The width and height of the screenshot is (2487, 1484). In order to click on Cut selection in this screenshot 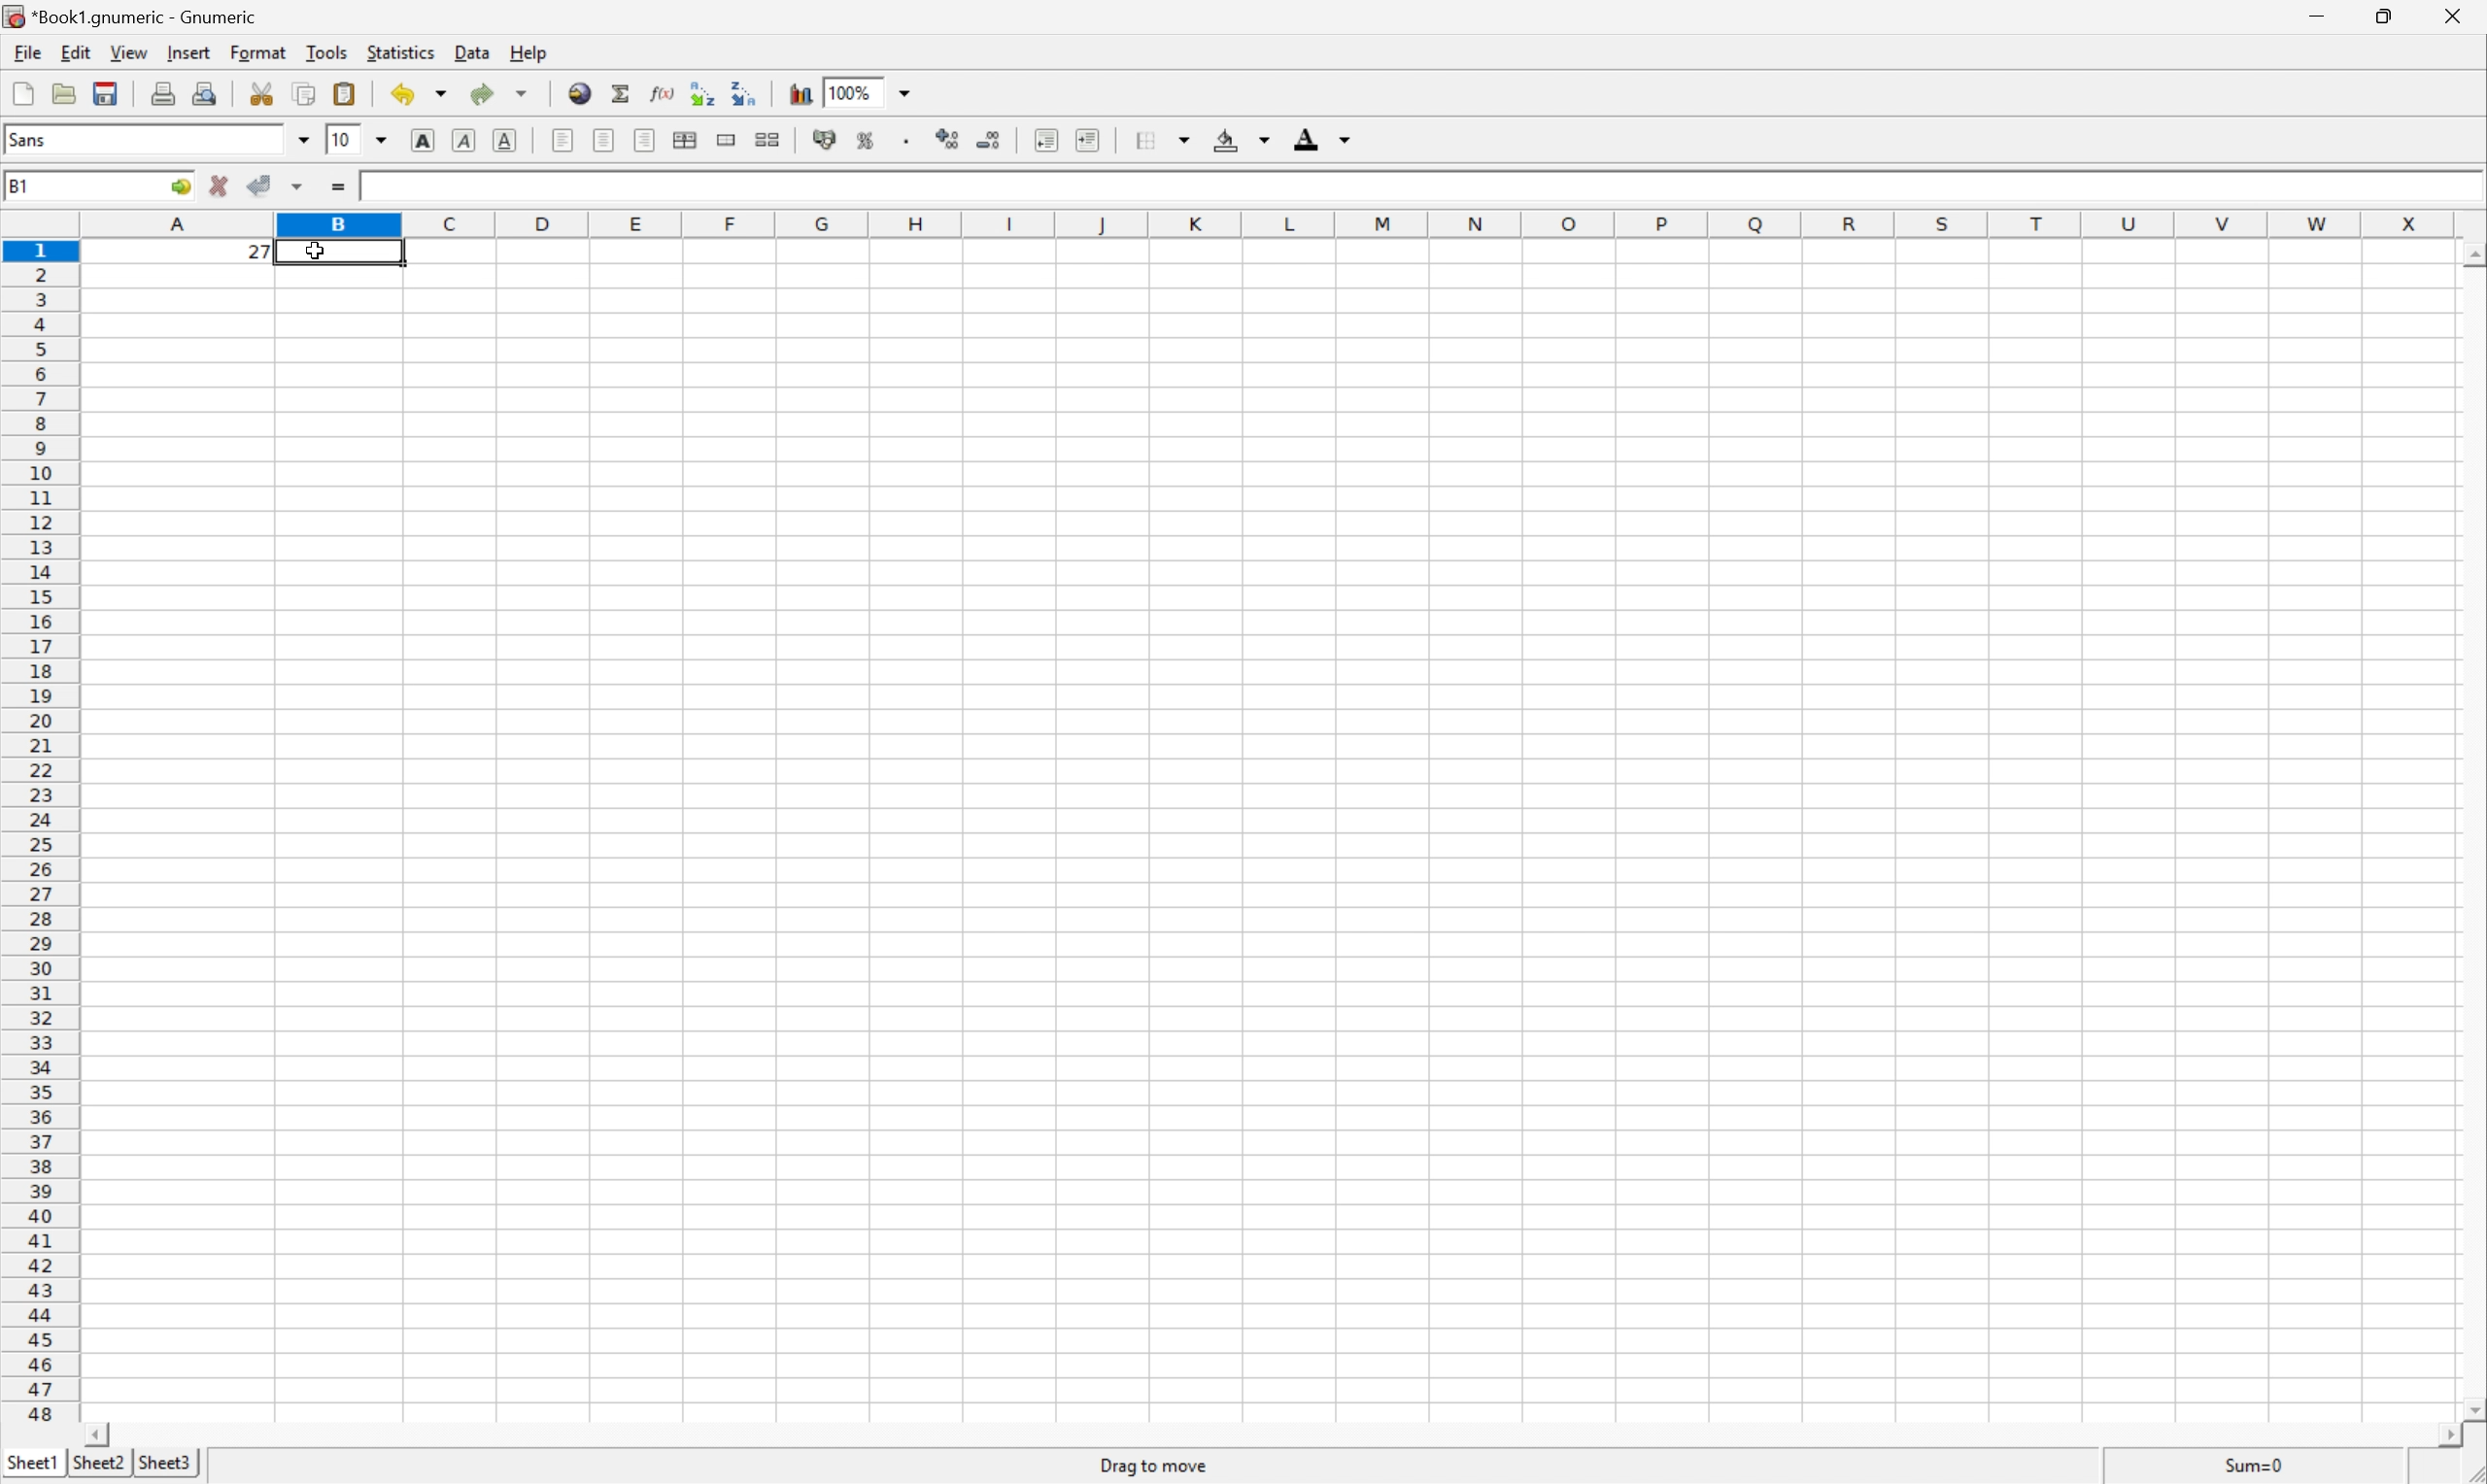, I will do `click(266, 92)`.